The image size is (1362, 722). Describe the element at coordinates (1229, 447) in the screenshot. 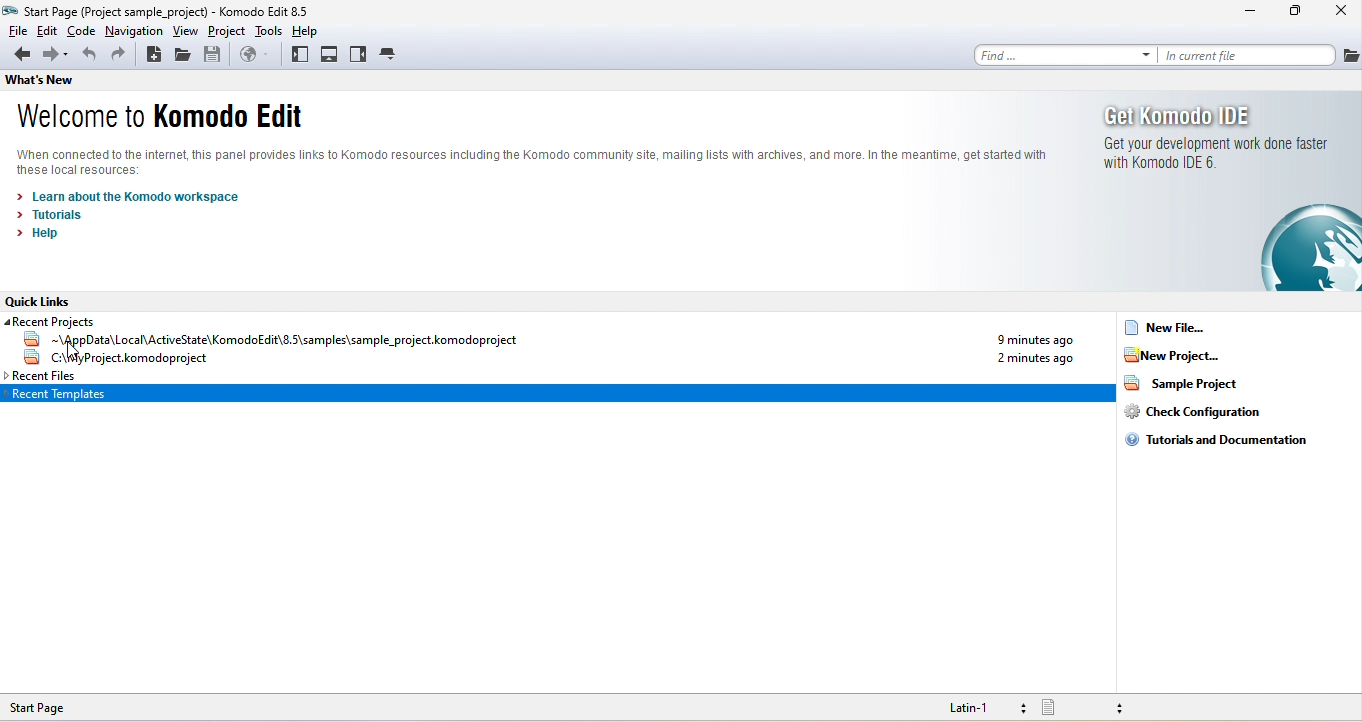

I see `tutorials and documentation` at that location.